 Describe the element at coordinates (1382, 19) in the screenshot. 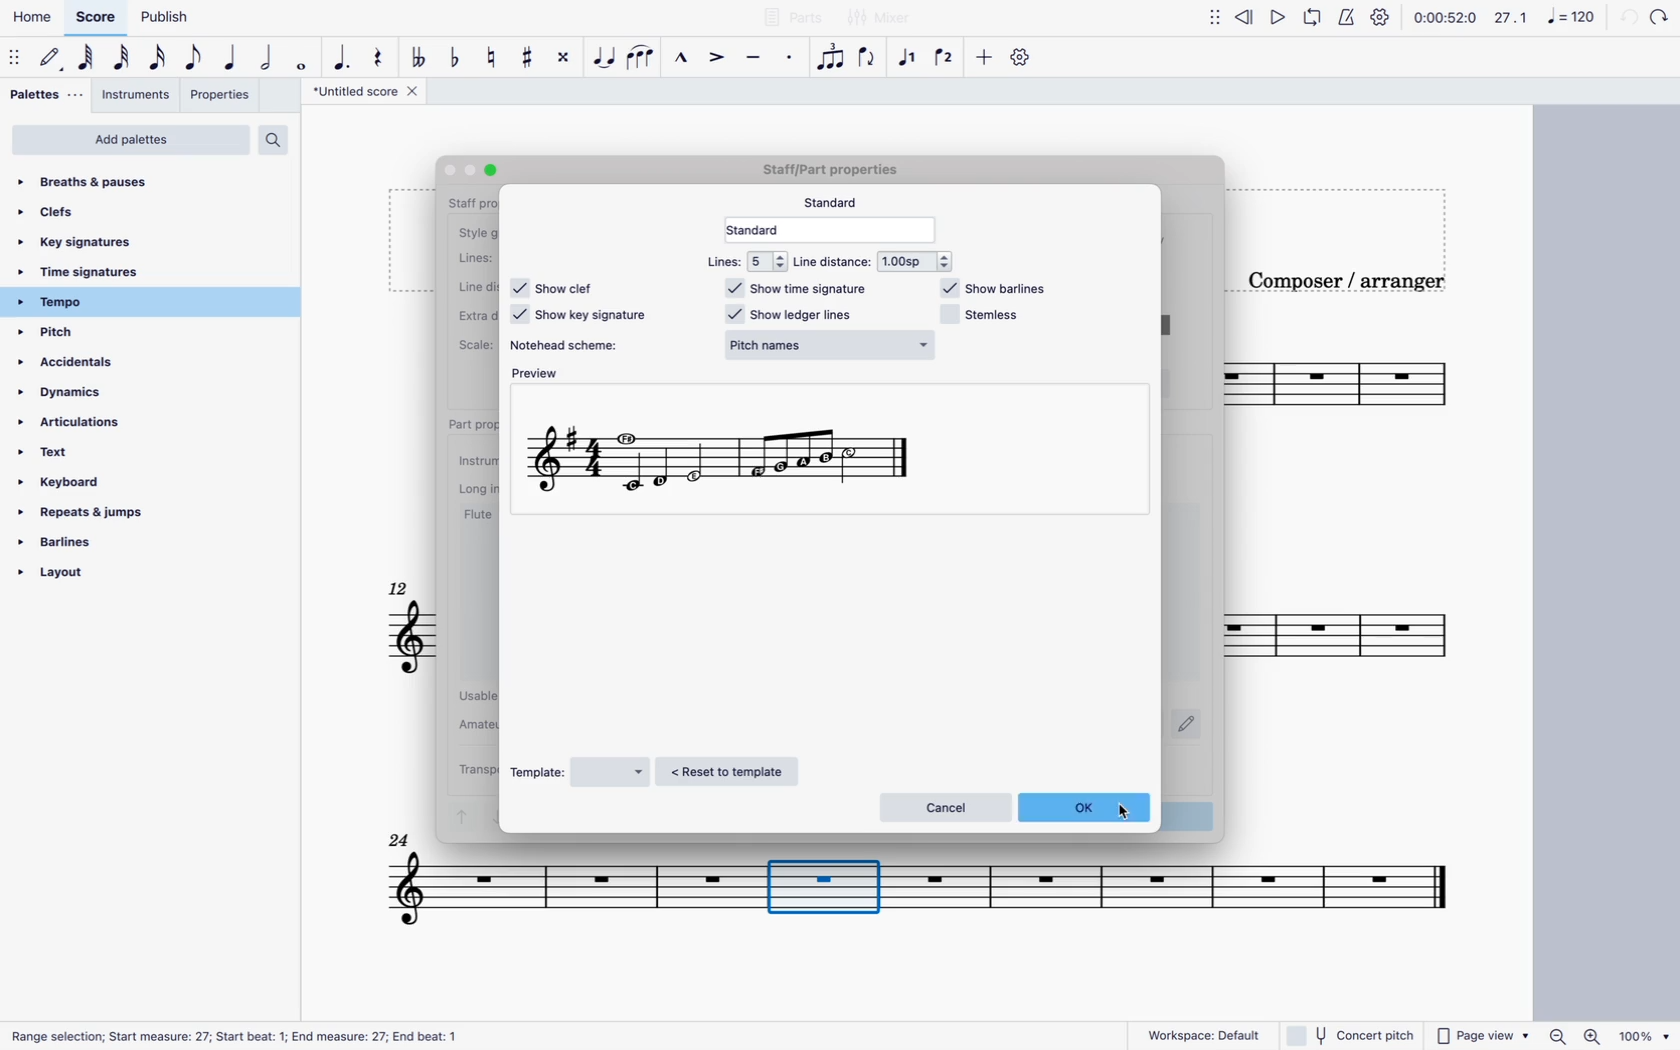

I see `settings` at that location.